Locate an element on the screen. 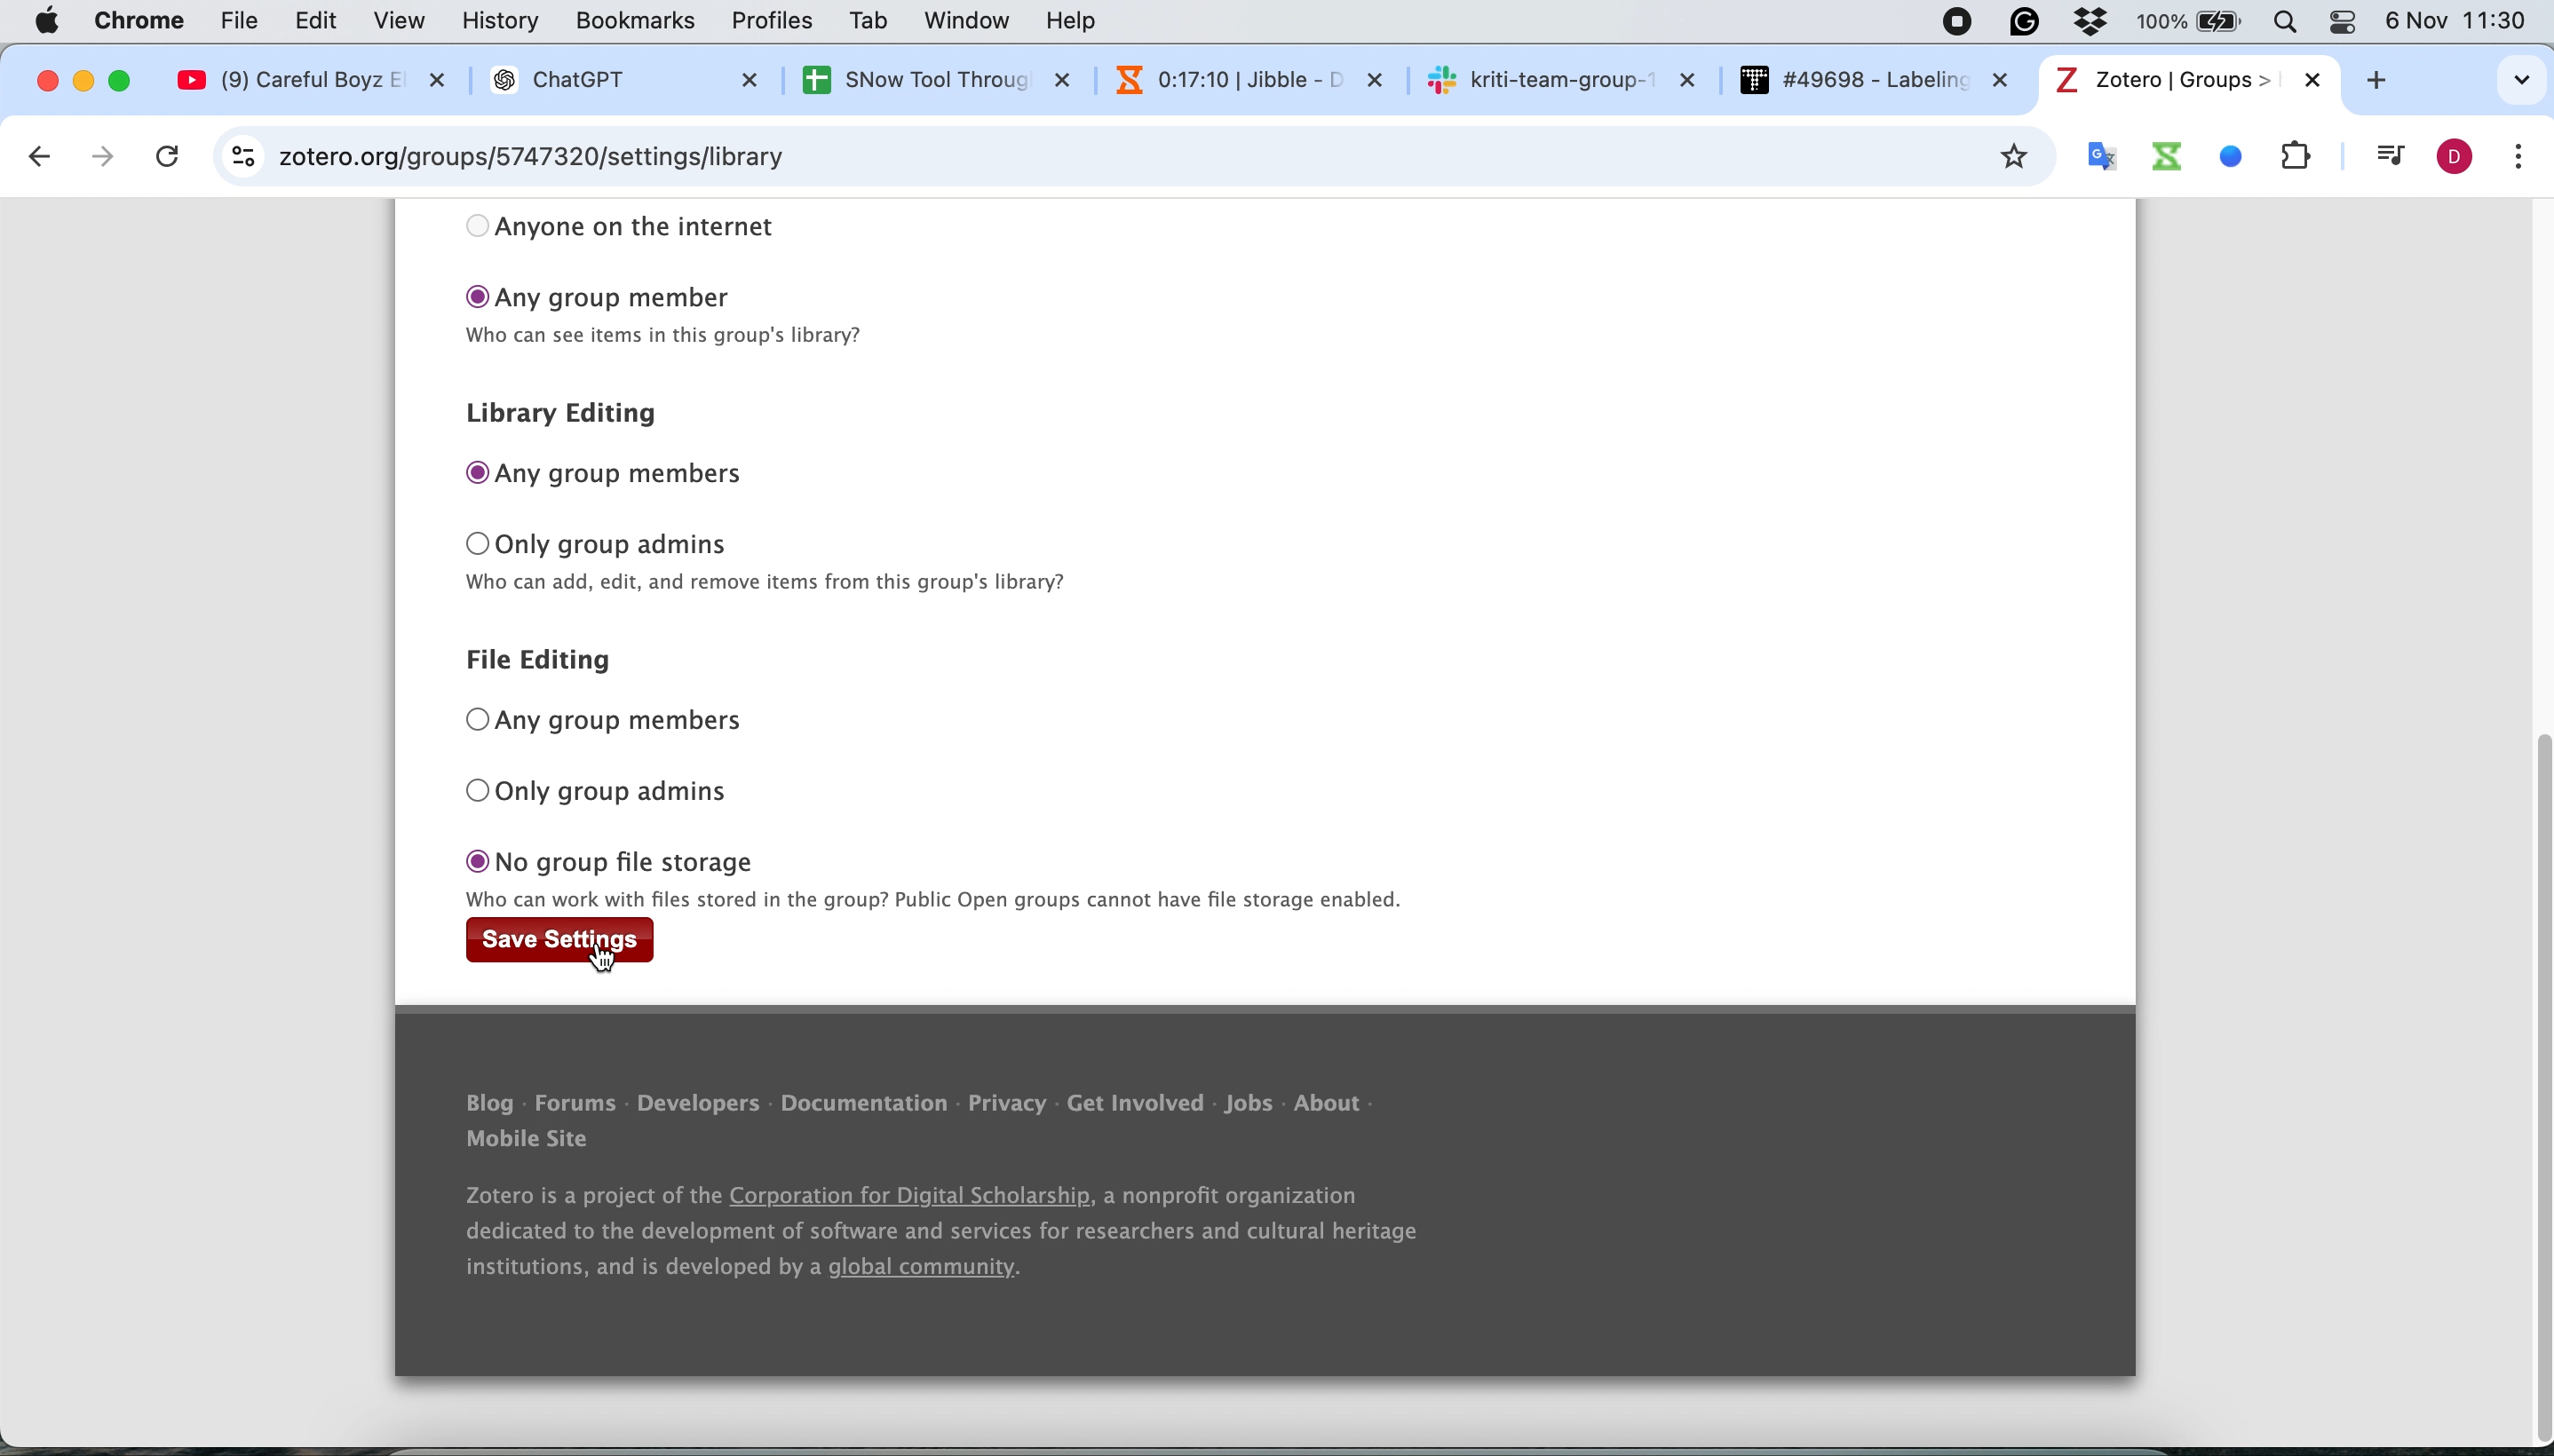 The width and height of the screenshot is (2554, 1456). maximise is located at coordinates (127, 77).